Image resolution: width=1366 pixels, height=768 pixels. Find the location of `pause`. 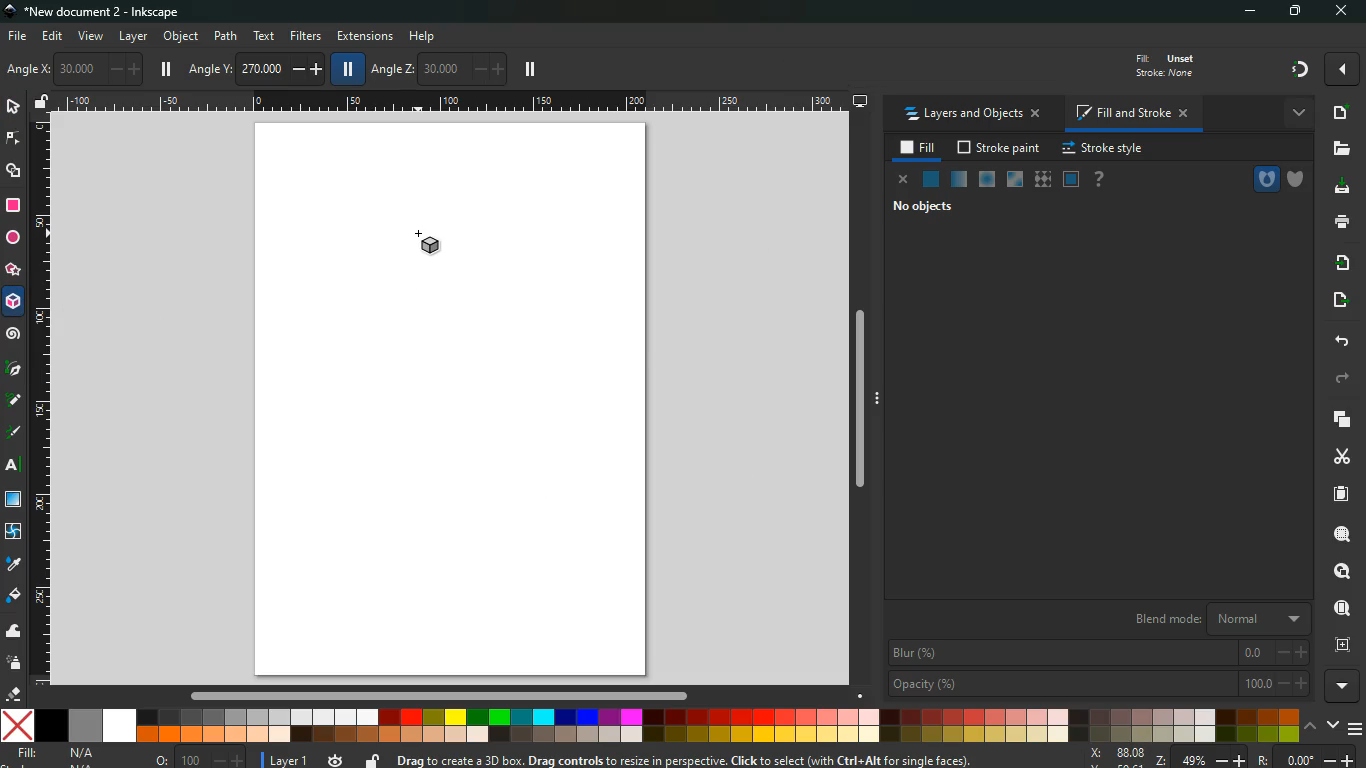

pause is located at coordinates (345, 68).